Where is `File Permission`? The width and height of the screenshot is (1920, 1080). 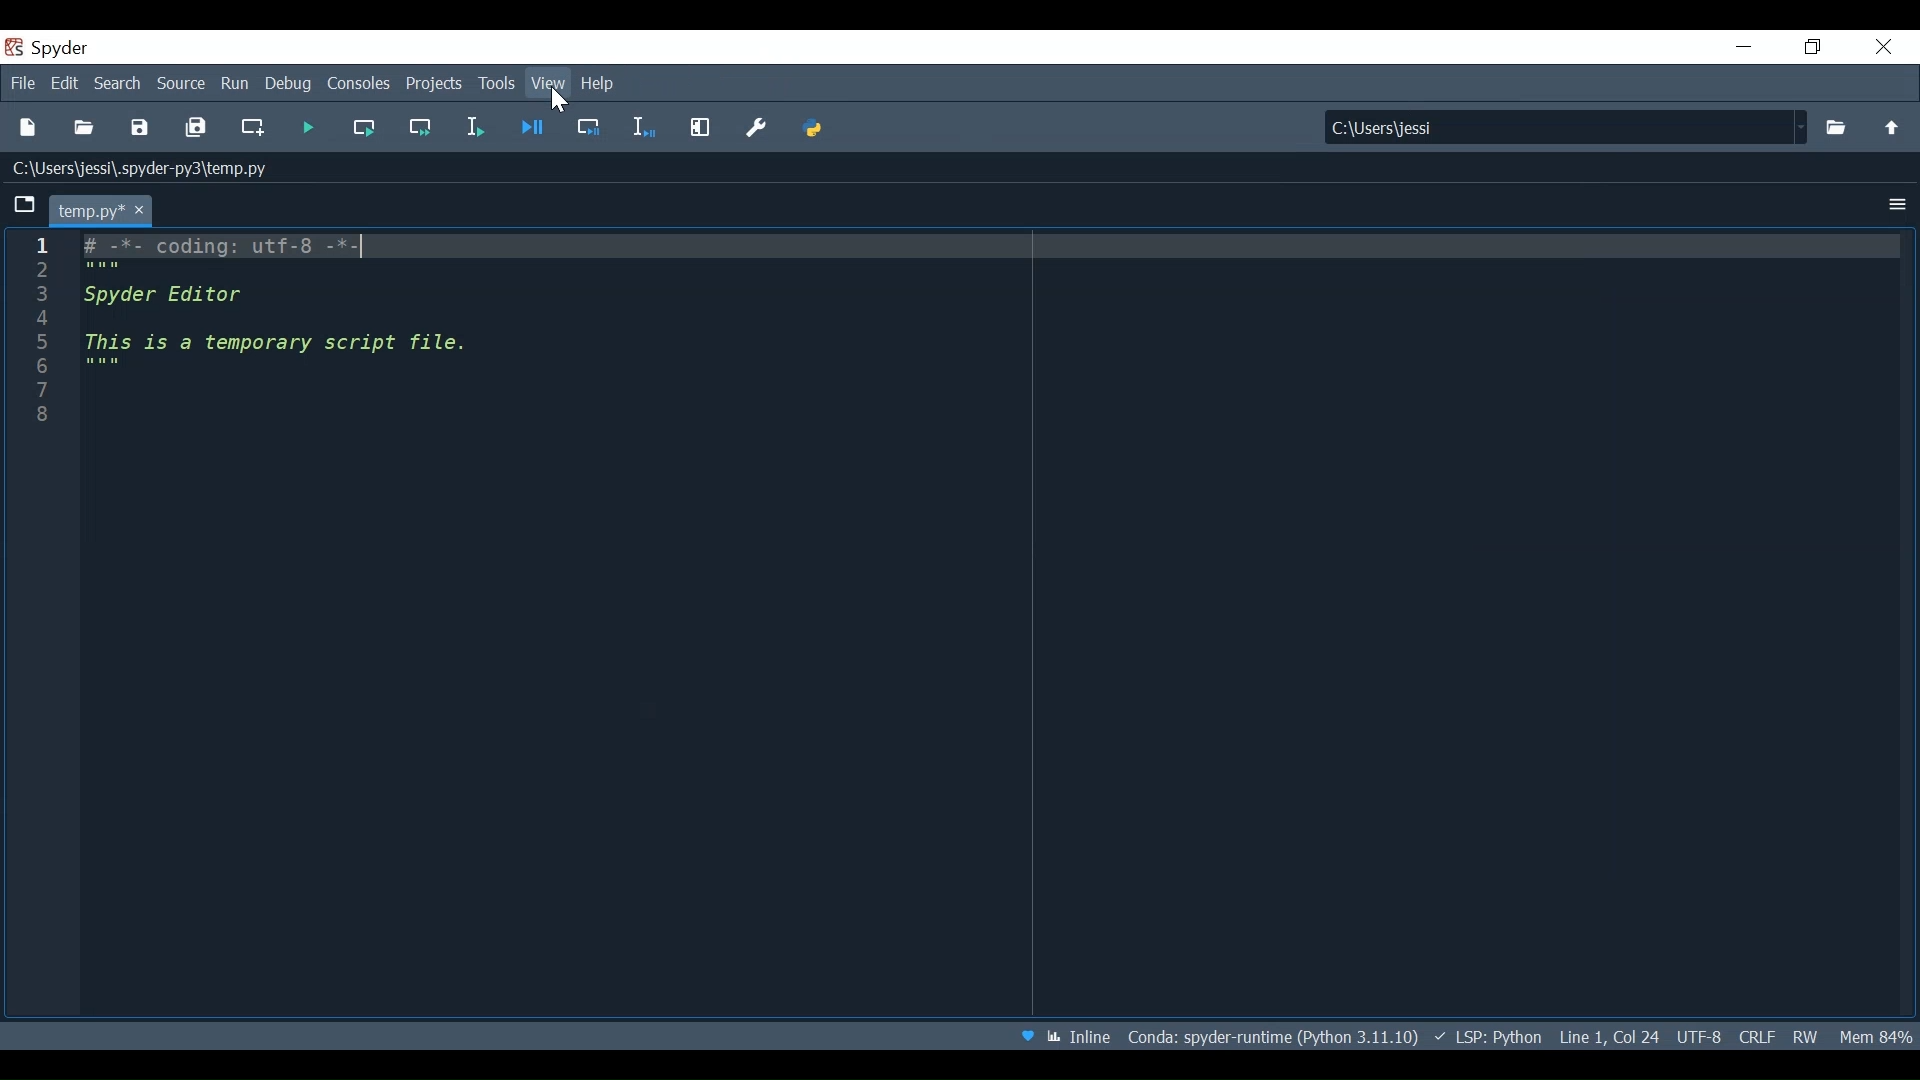
File Permission is located at coordinates (1803, 1035).